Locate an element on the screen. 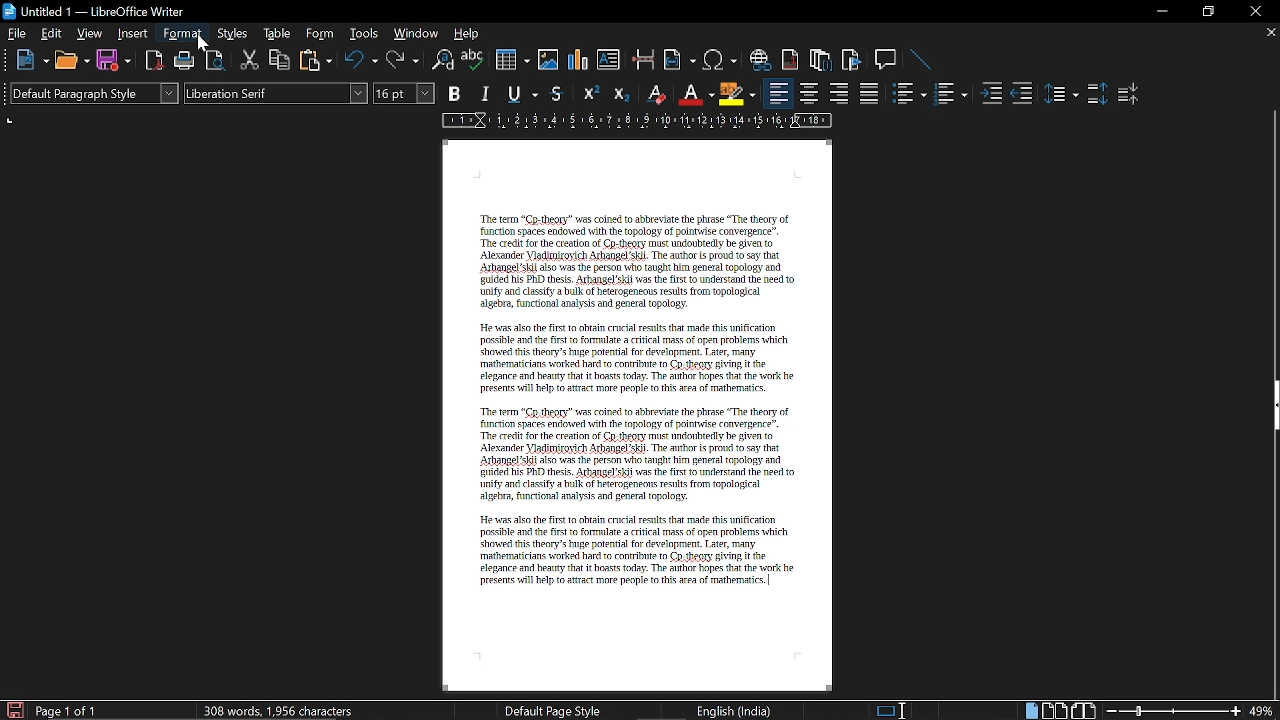 The height and width of the screenshot is (720, 1280). Tools is located at coordinates (364, 33).